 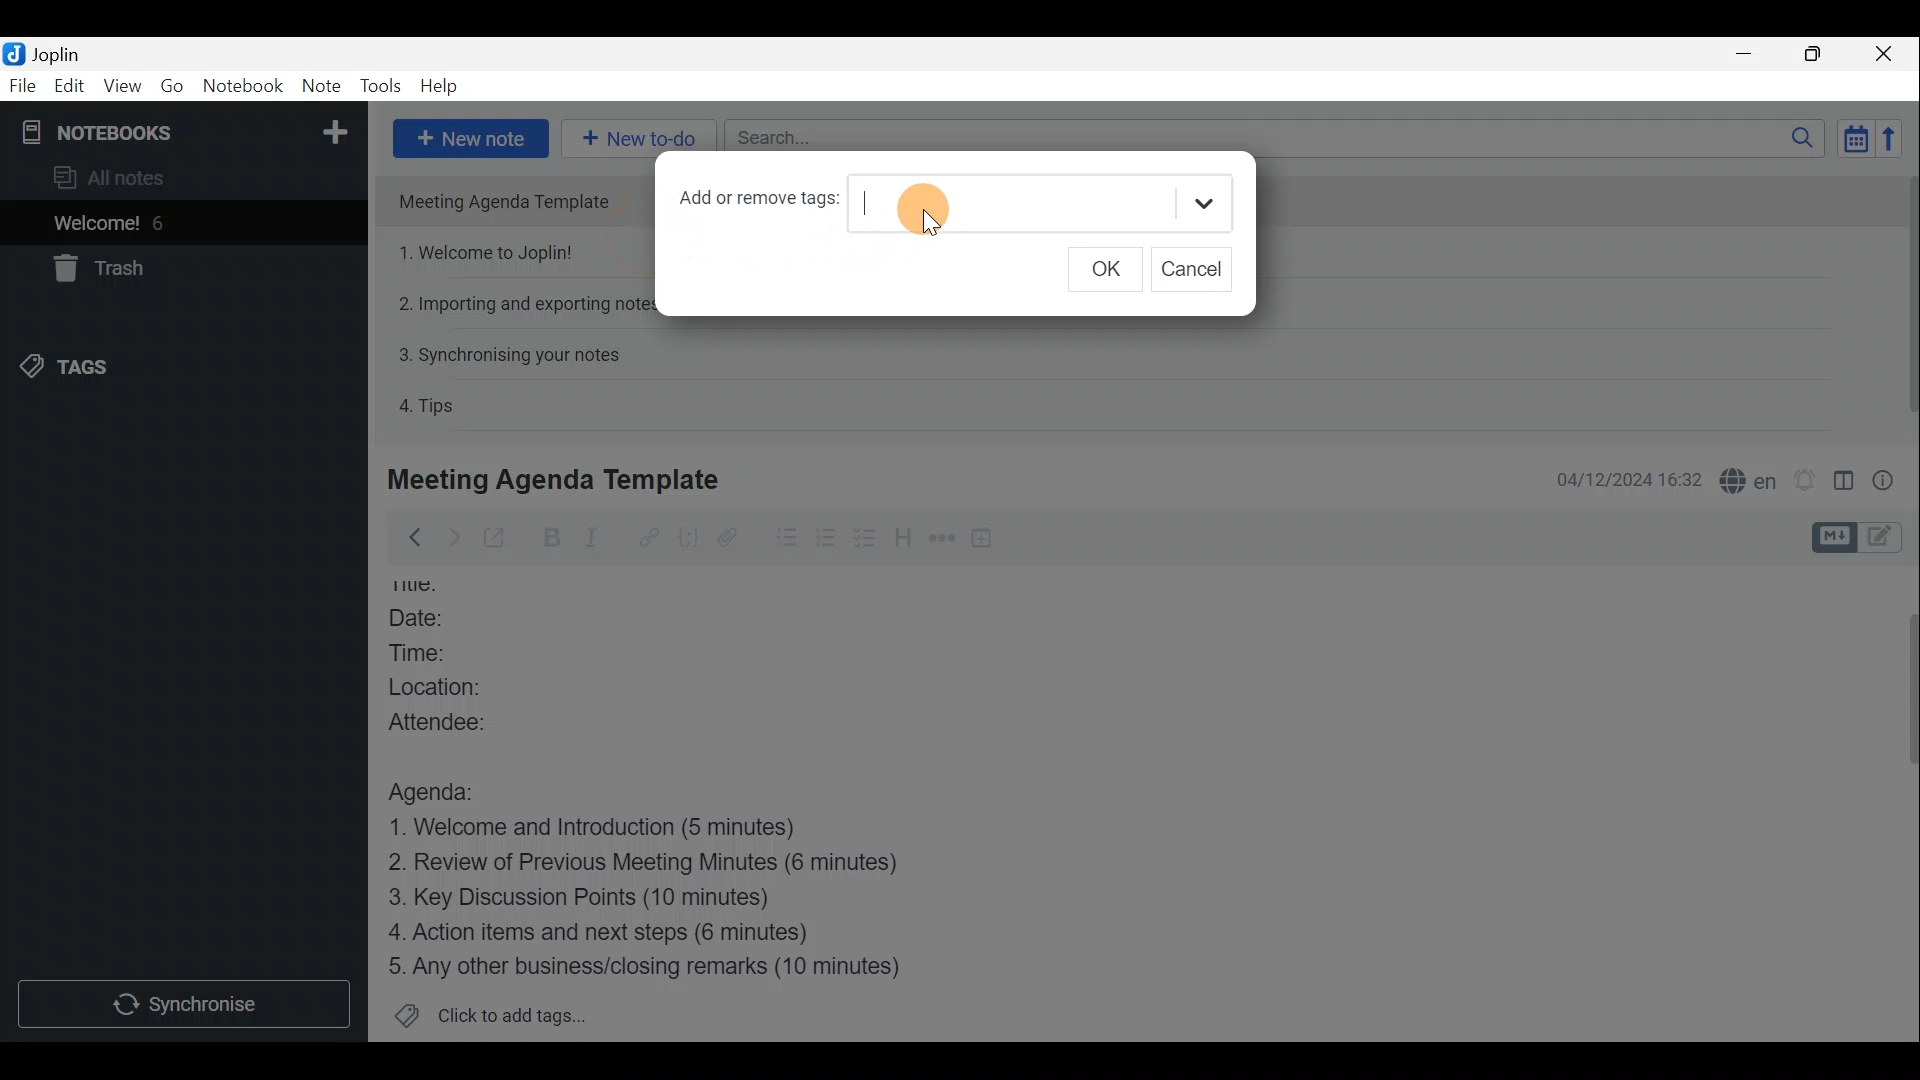 What do you see at coordinates (557, 479) in the screenshot?
I see `Meeting Agenda Template` at bounding box center [557, 479].